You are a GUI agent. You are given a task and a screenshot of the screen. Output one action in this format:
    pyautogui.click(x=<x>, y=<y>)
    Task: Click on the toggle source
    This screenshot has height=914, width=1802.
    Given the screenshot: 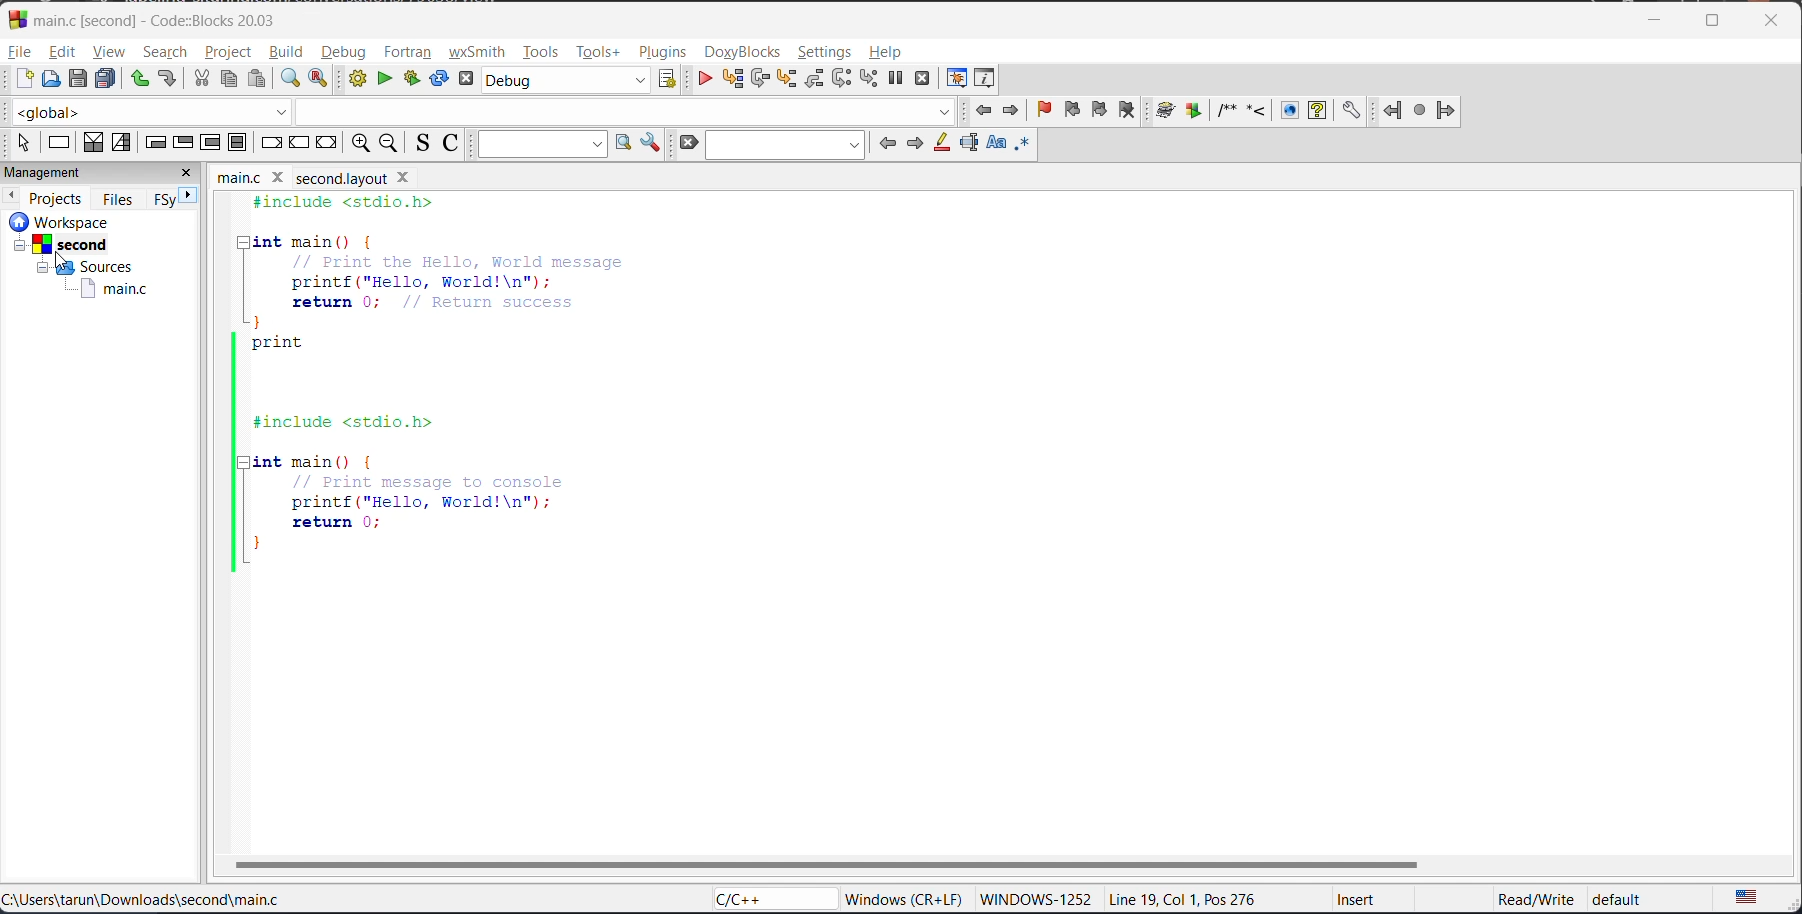 What is the action you would take?
    pyautogui.click(x=425, y=142)
    